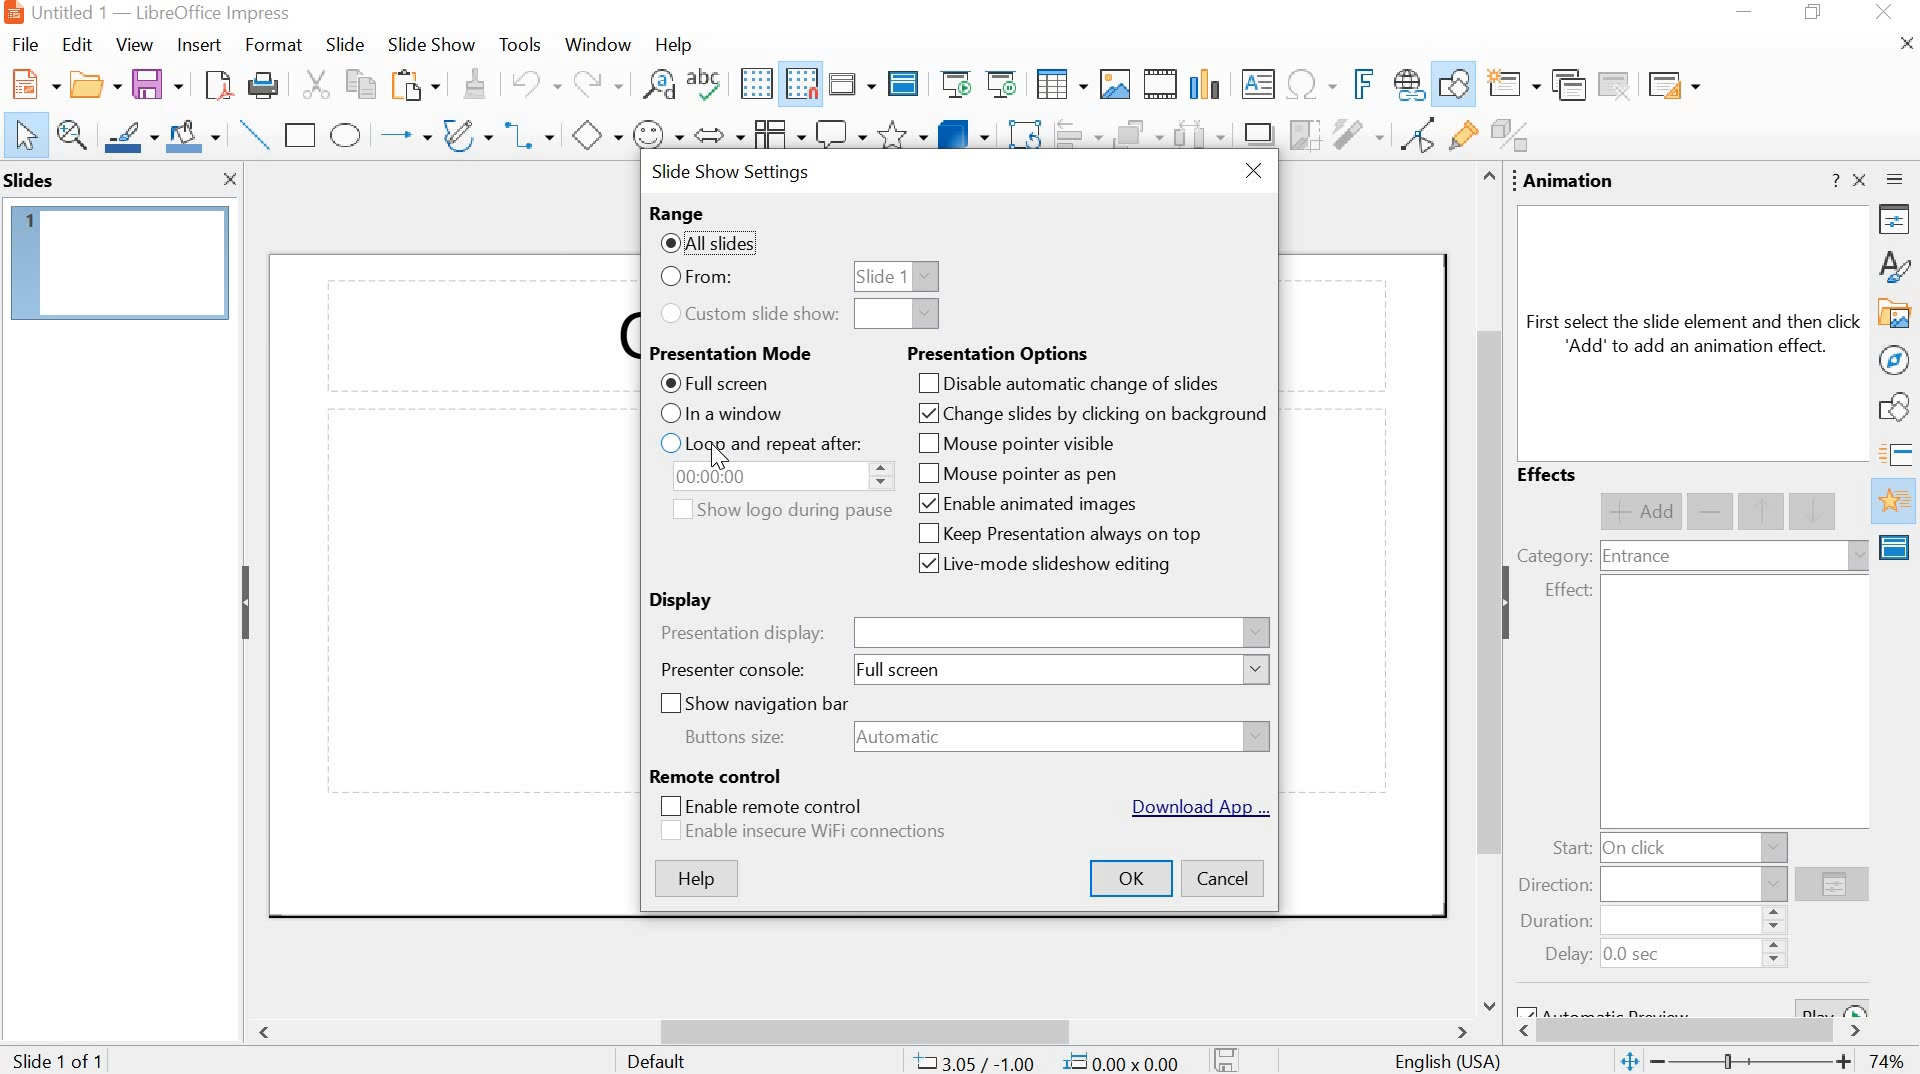  I want to click on edit menu, so click(77, 45).